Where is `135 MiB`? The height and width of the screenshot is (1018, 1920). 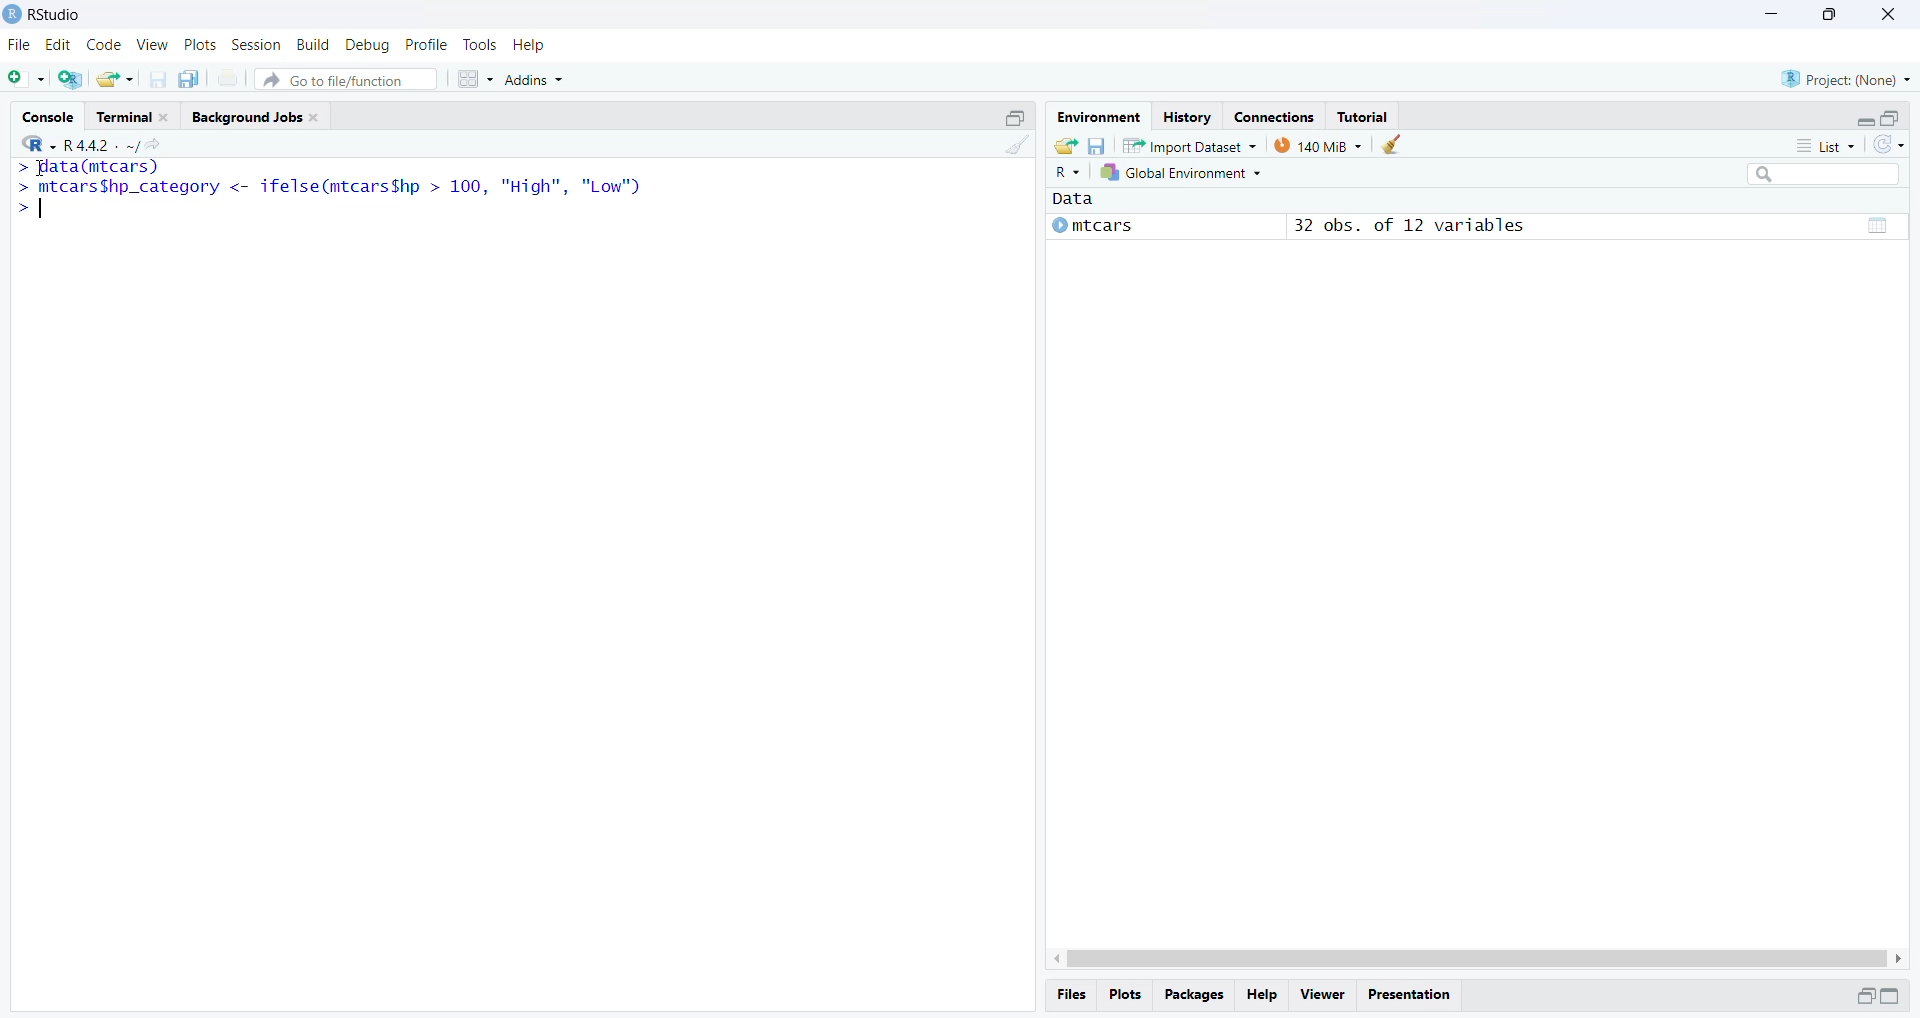 135 MiB is located at coordinates (1318, 145).